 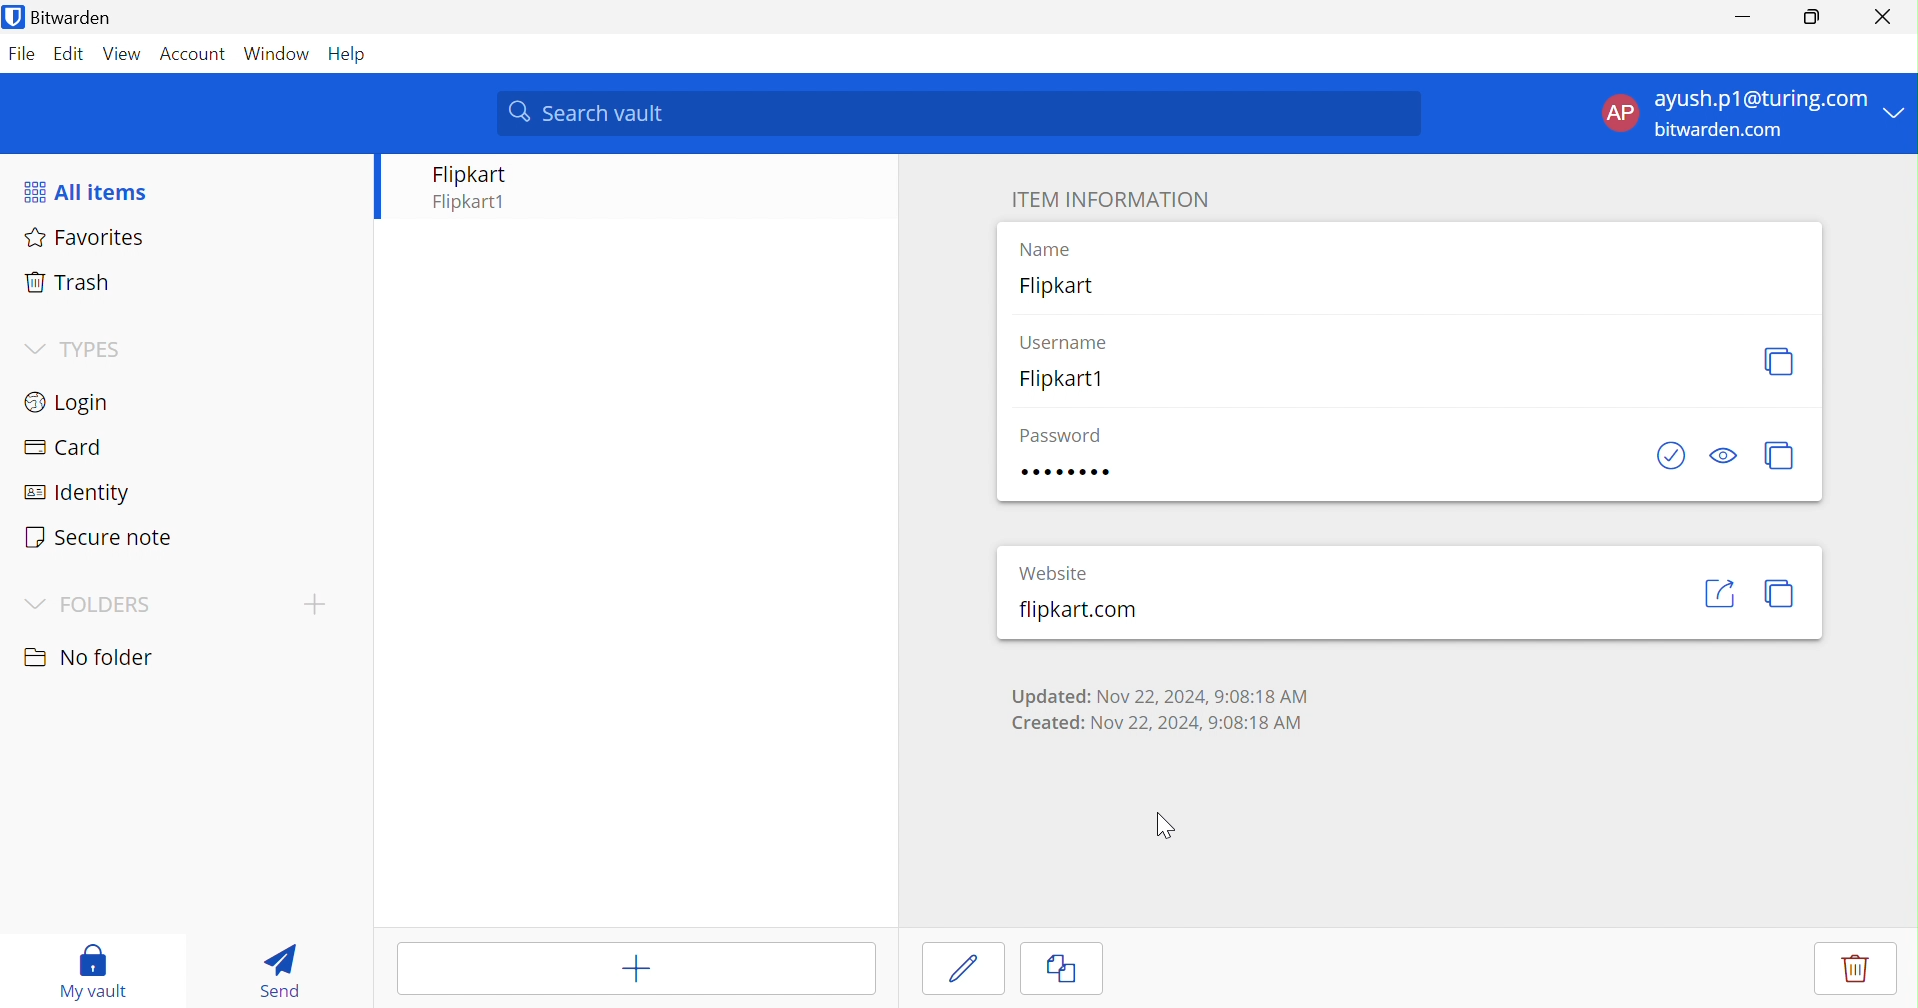 What do you see at coordinates (1720, 591) in the screenshot?
I see `Launch` at bounding box center [1720, 591].